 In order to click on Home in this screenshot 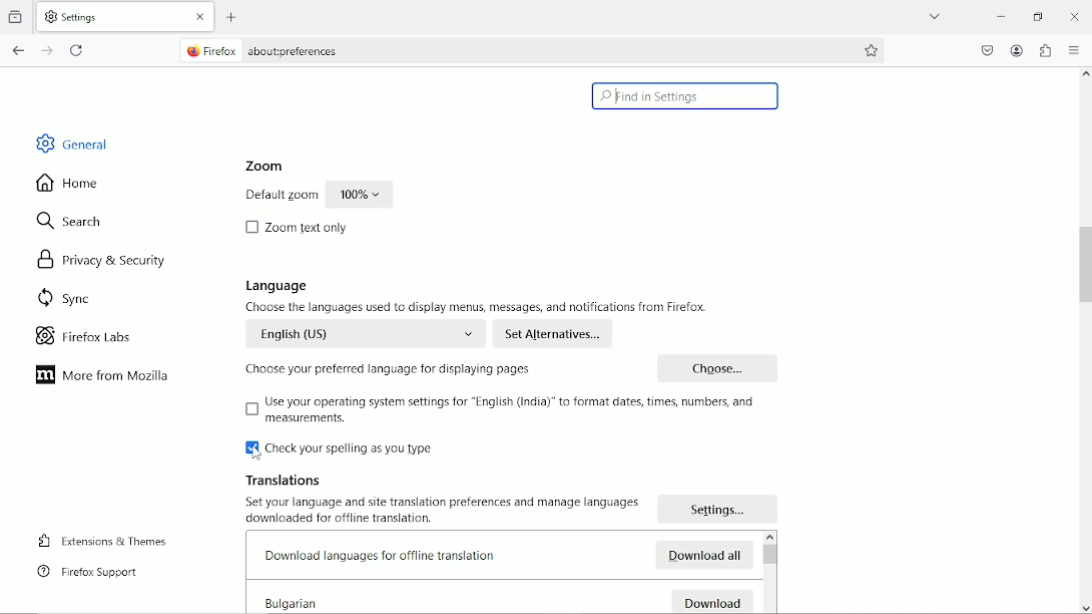, I will do `click(68, 183)`.